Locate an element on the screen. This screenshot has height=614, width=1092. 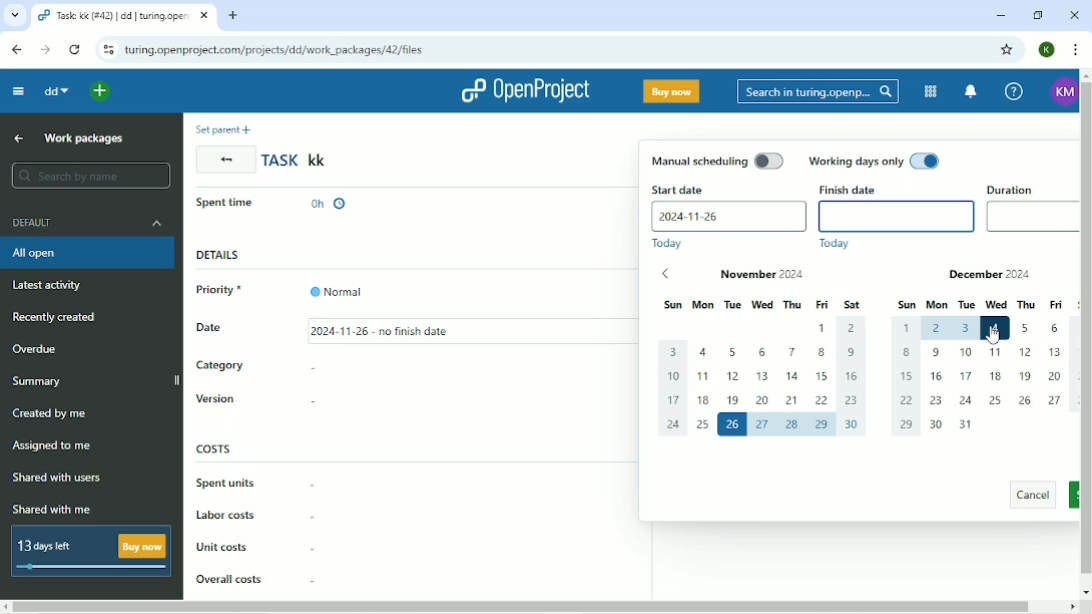
November 2024 is located at coordinates (796, 275).